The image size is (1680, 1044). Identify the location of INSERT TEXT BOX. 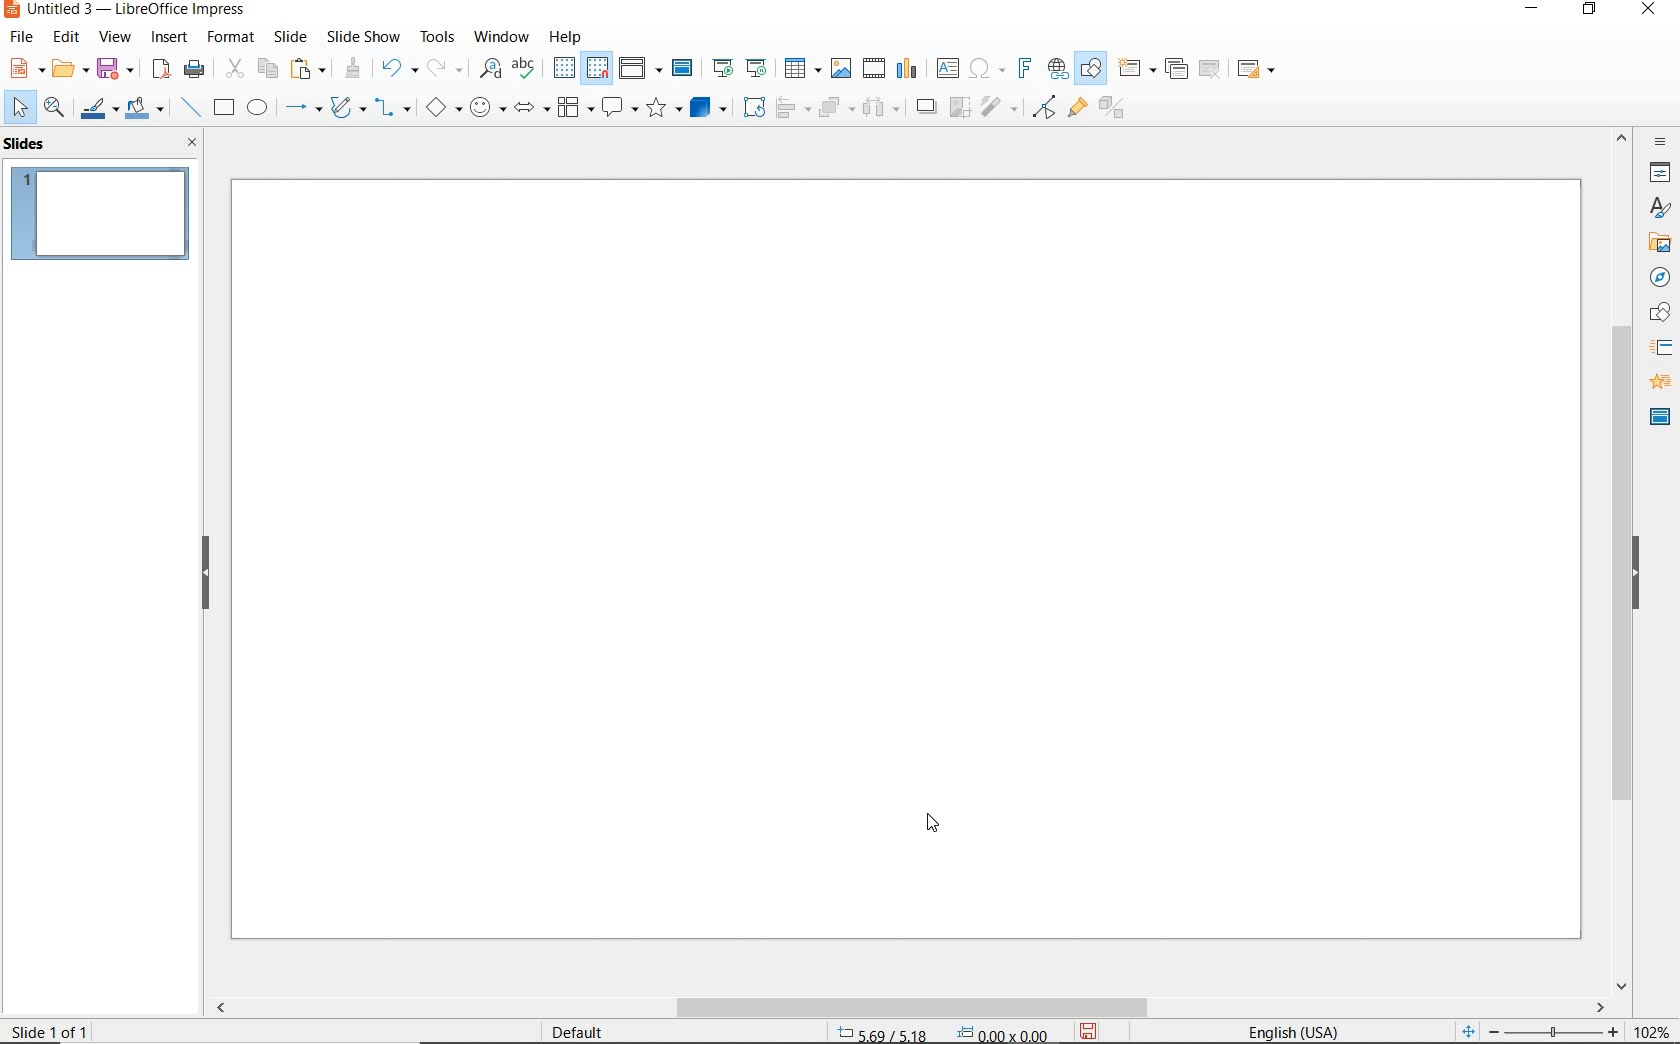
(949, 68).